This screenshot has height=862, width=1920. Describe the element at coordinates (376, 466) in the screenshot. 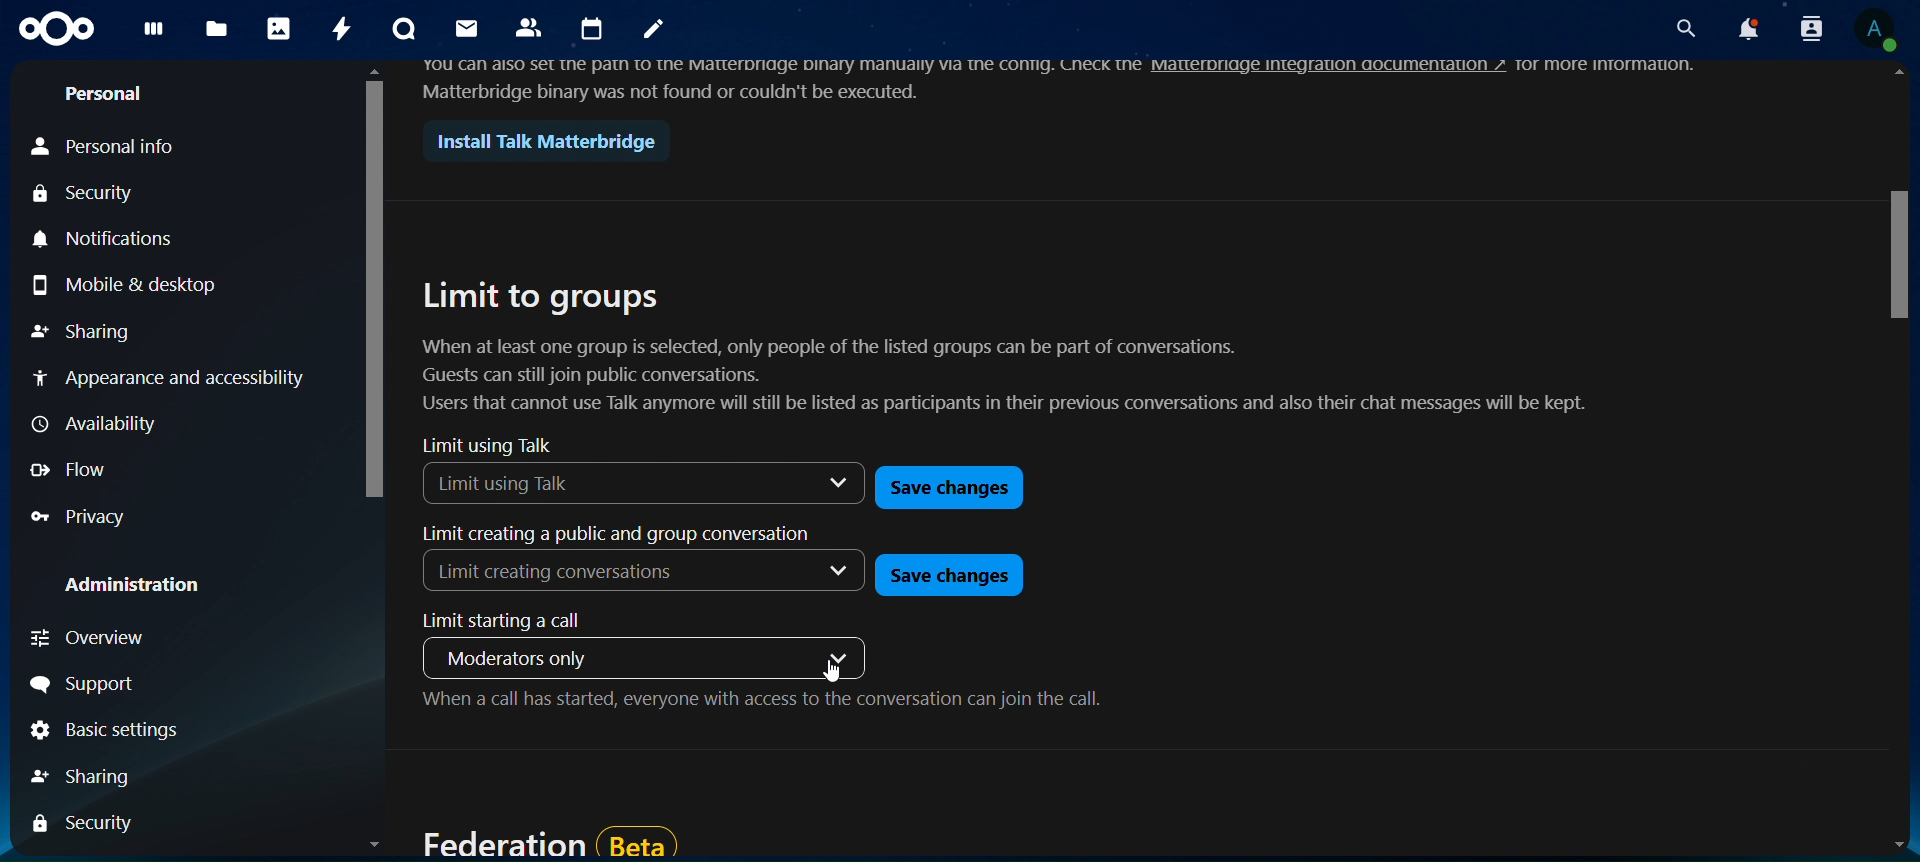

I see `scroll bar` at that location.